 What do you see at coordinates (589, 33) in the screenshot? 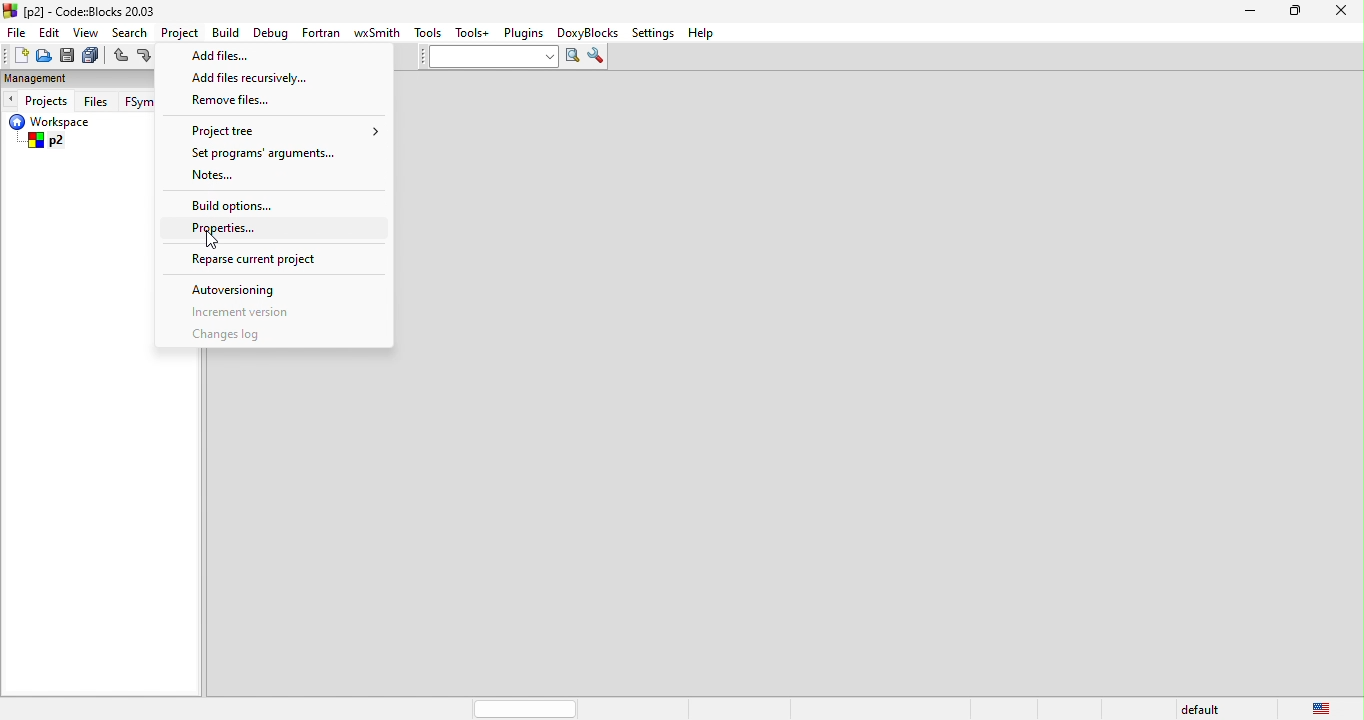
I see `doxyblocks` at bounding box center [589, 33].